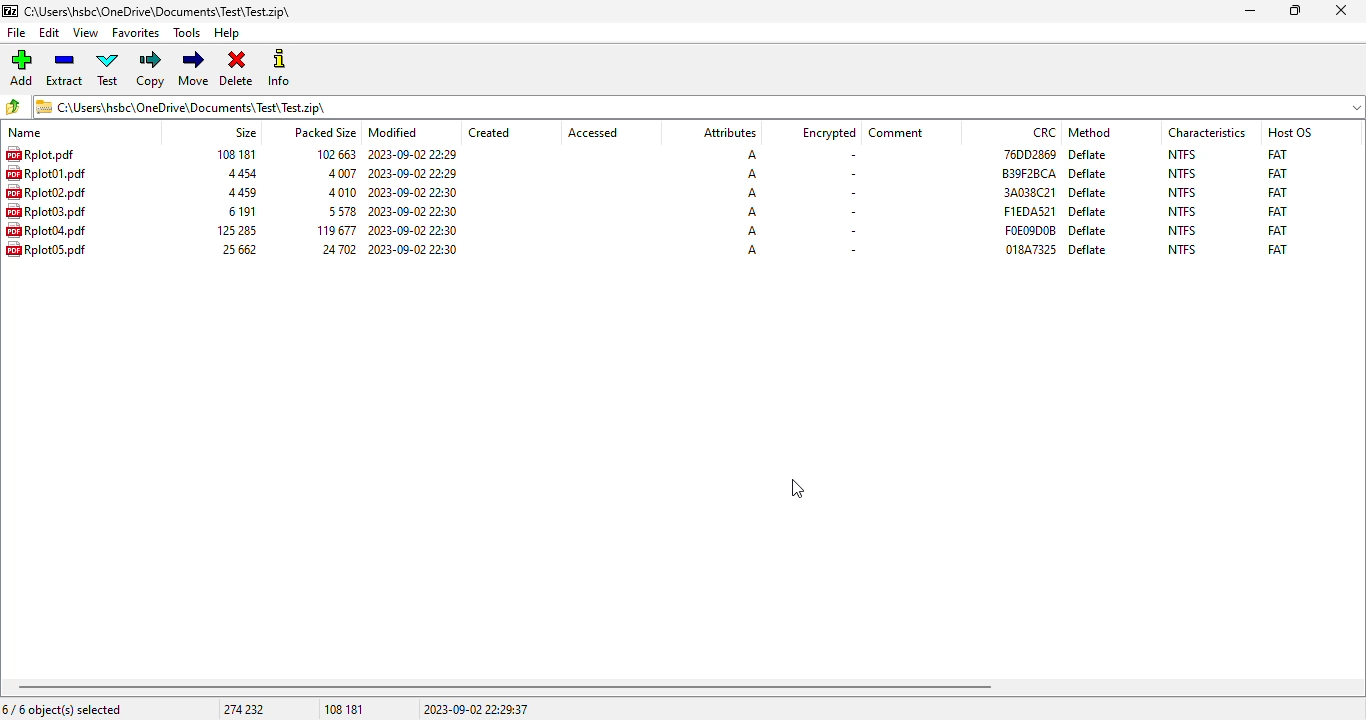  I want to click on file, so click(46, 173).